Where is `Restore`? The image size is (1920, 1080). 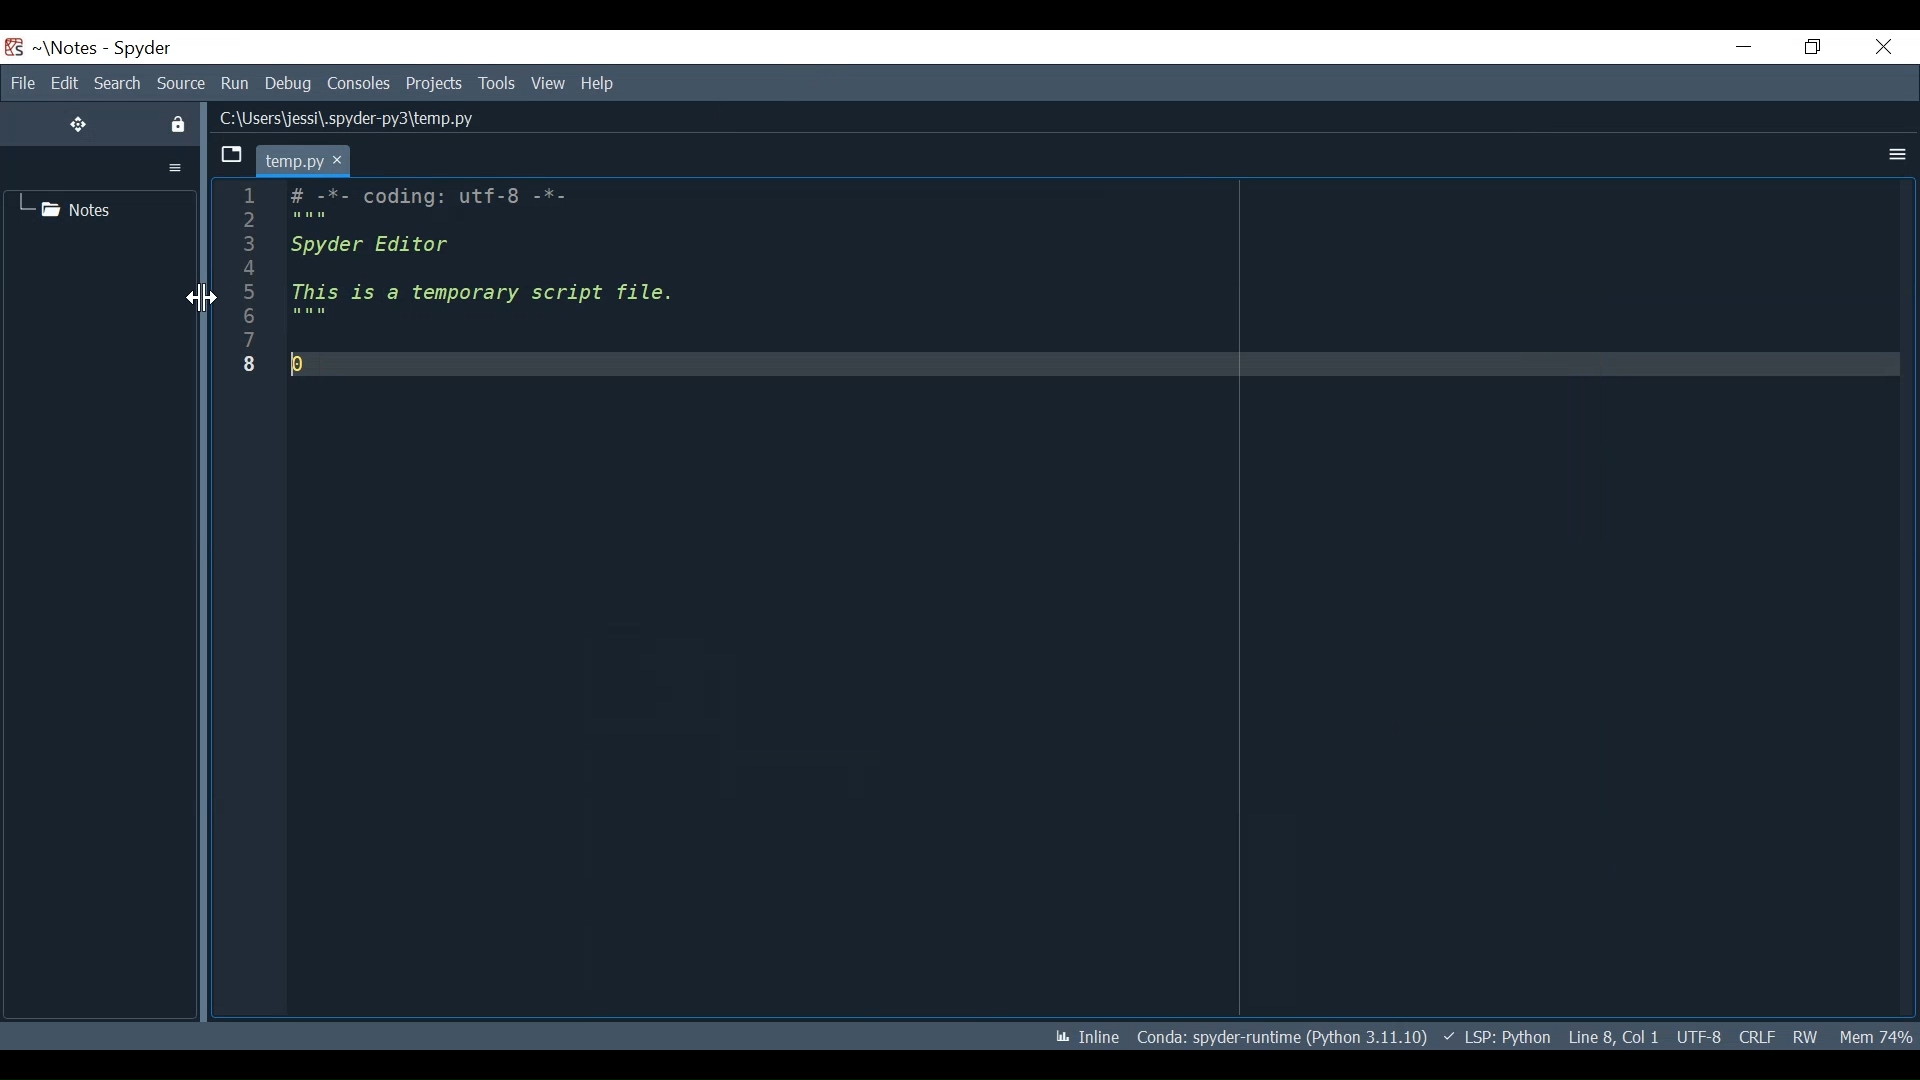 Restore is located at coordinates (1813, 46).